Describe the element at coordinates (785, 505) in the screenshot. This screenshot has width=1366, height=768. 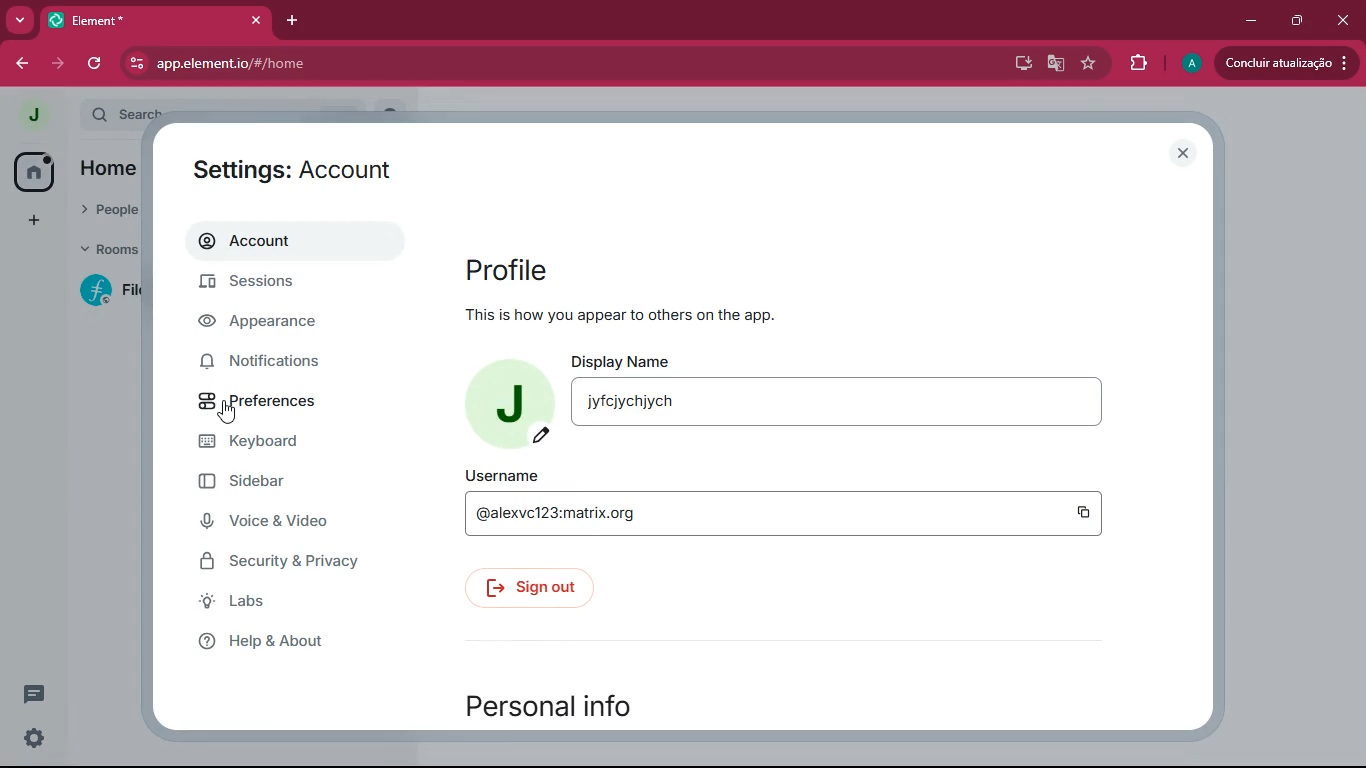
I see `username @alexvc123:matrix.org` at that location.